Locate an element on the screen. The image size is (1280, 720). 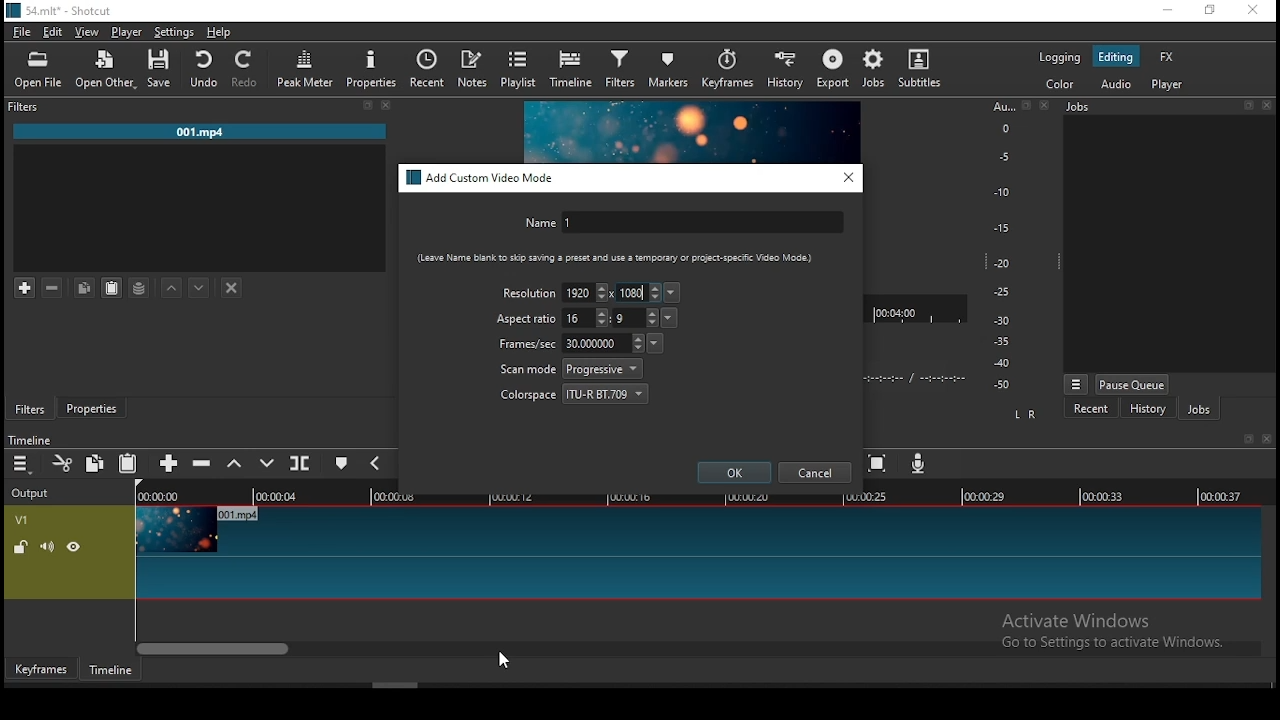
-40 is located at coordinates (1002, 363).